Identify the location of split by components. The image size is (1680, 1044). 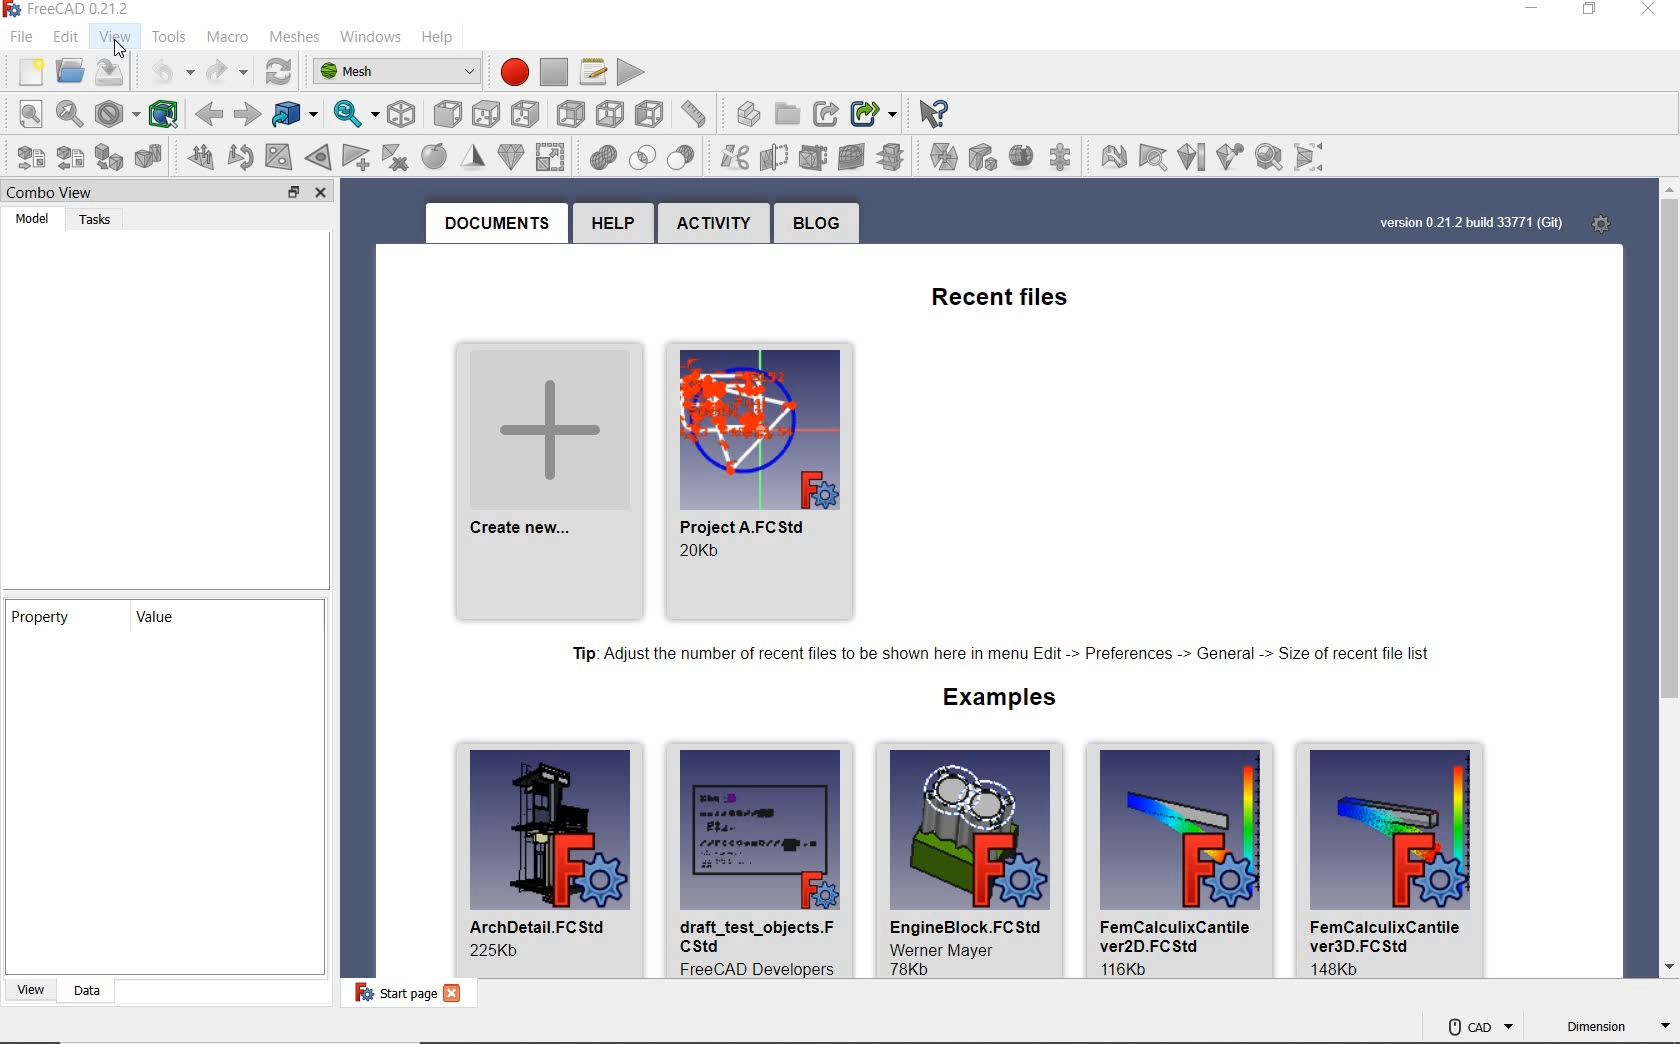
(944, 156).